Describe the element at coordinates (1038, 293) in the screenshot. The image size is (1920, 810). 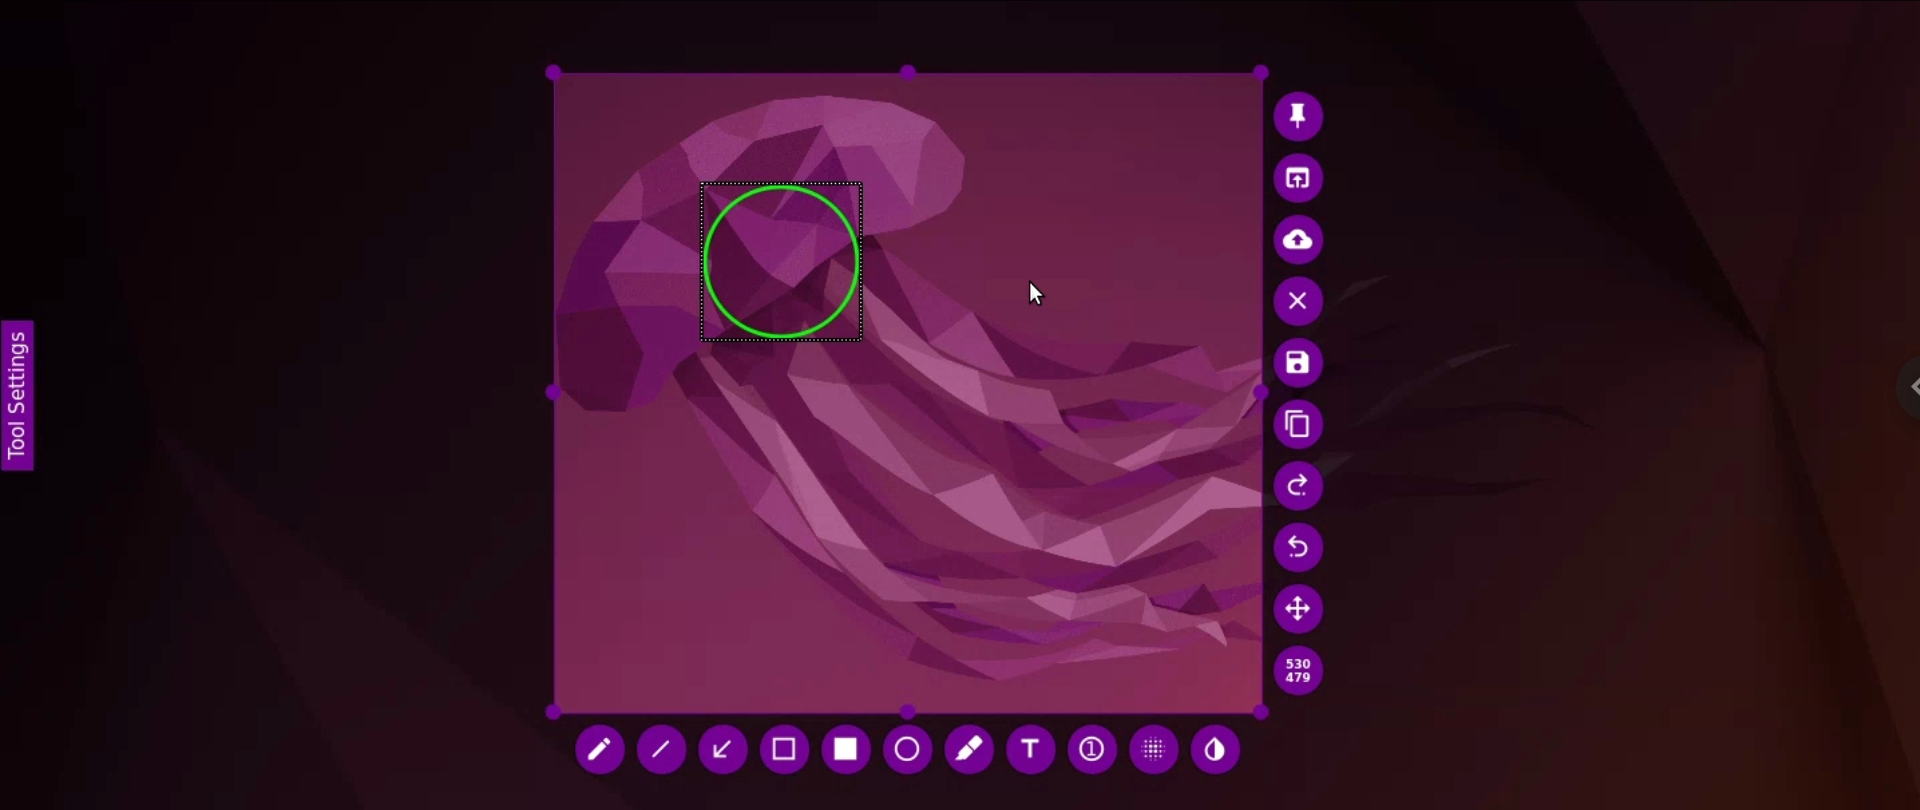
I see `cursor` at that location.